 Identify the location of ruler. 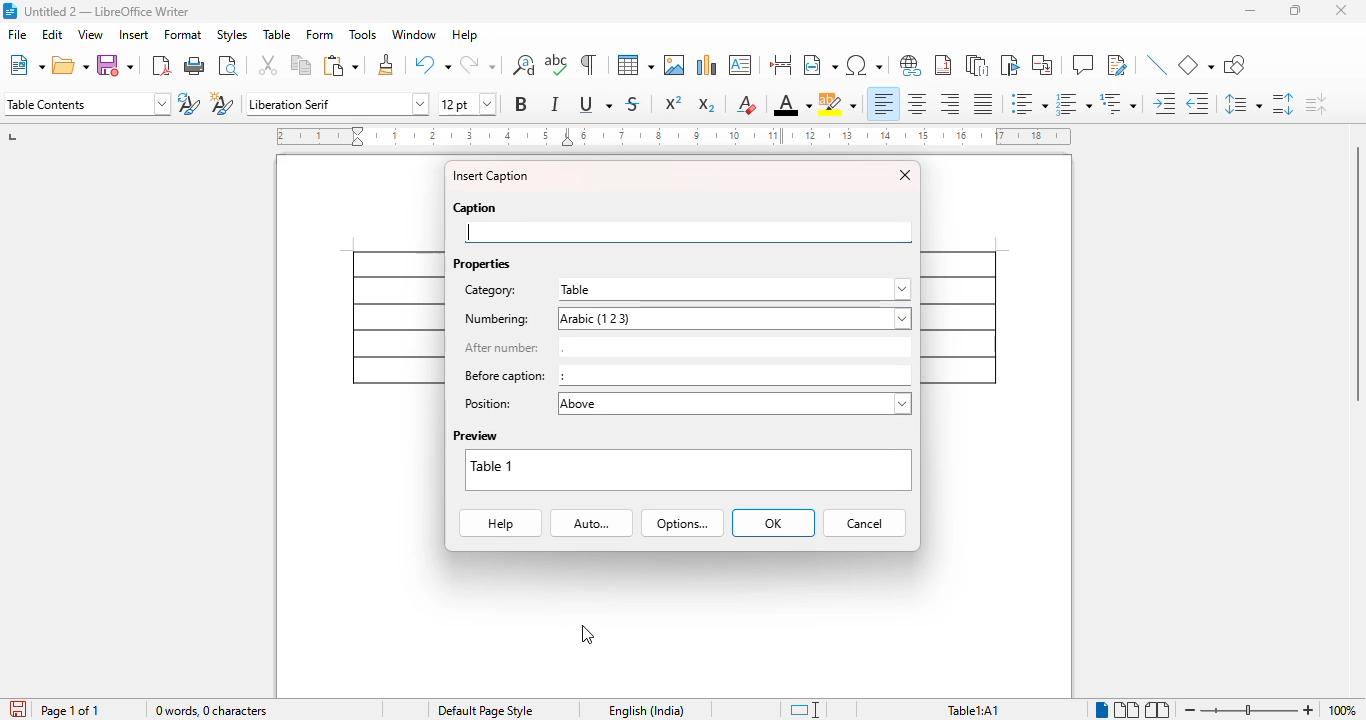
(673, 136).